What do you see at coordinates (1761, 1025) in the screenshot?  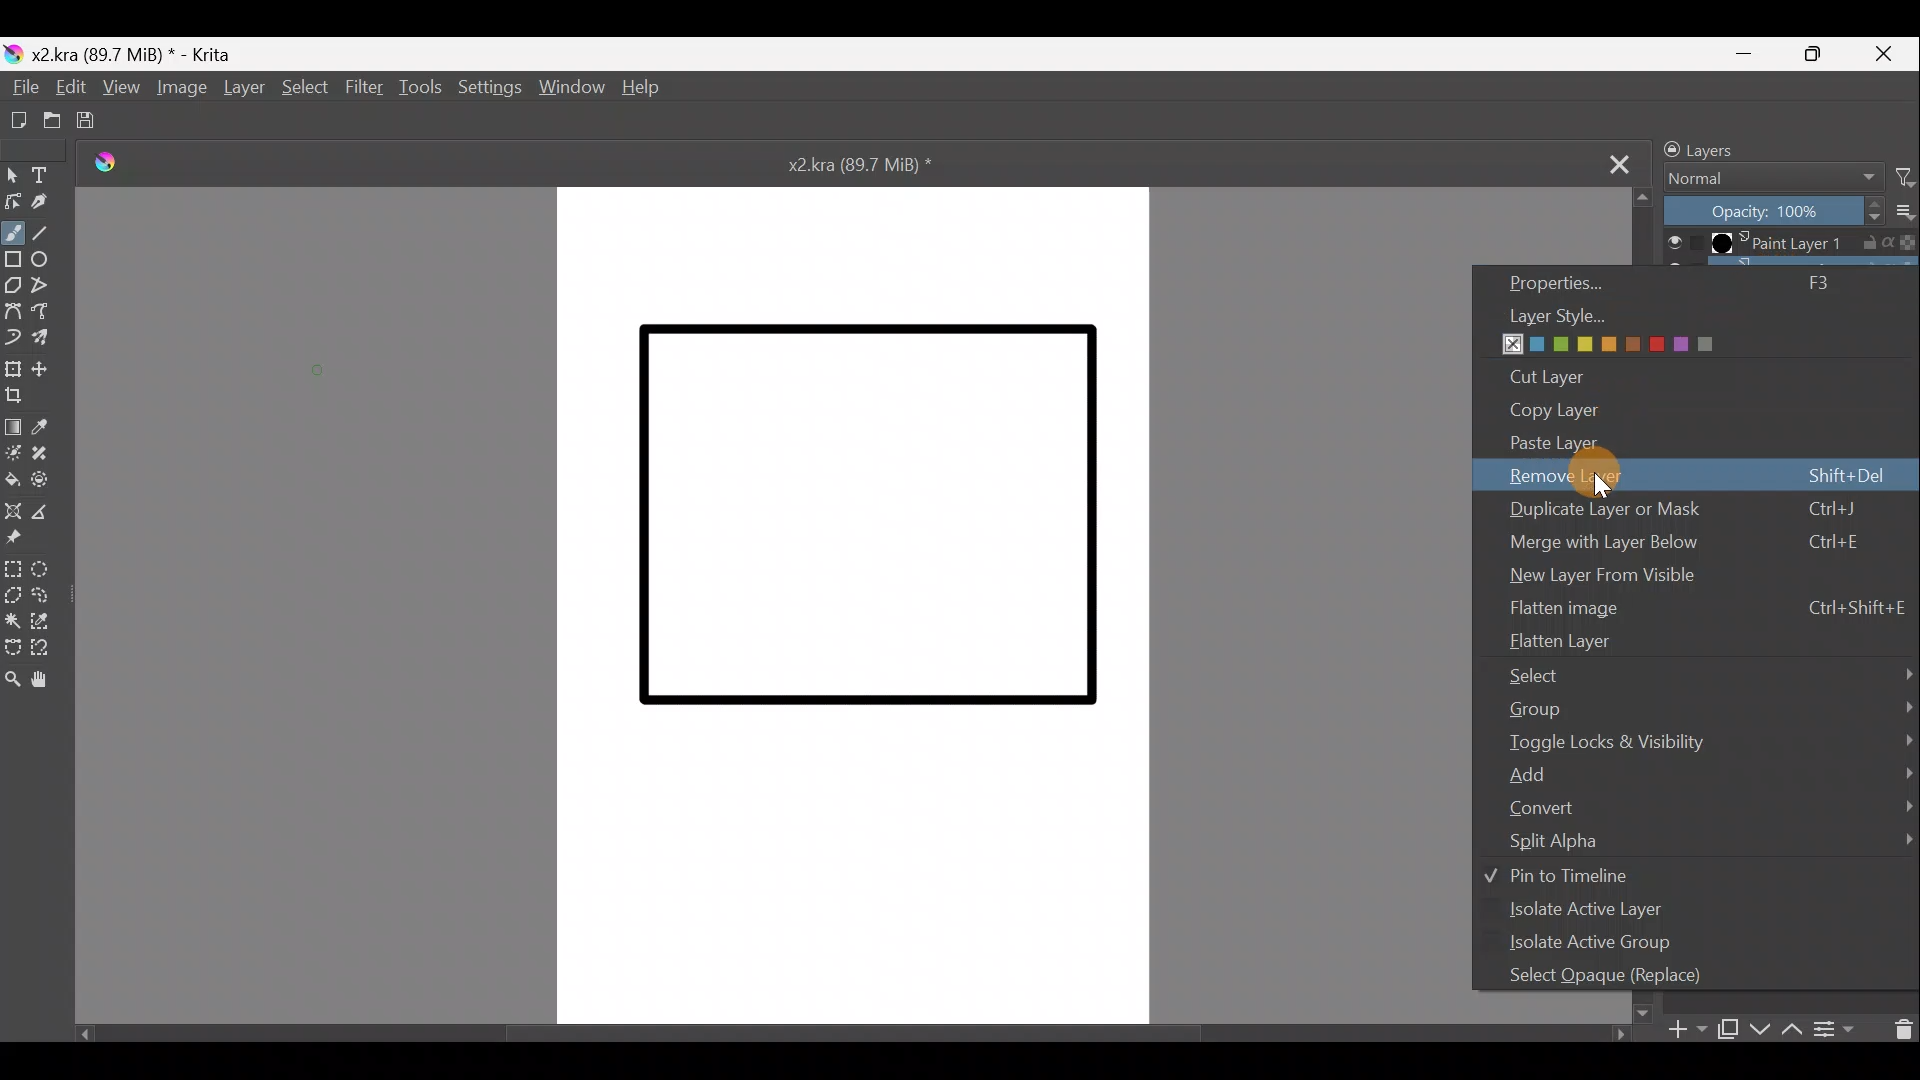 I see `Move layer/mask down` at bounding box center [1761, 1025].